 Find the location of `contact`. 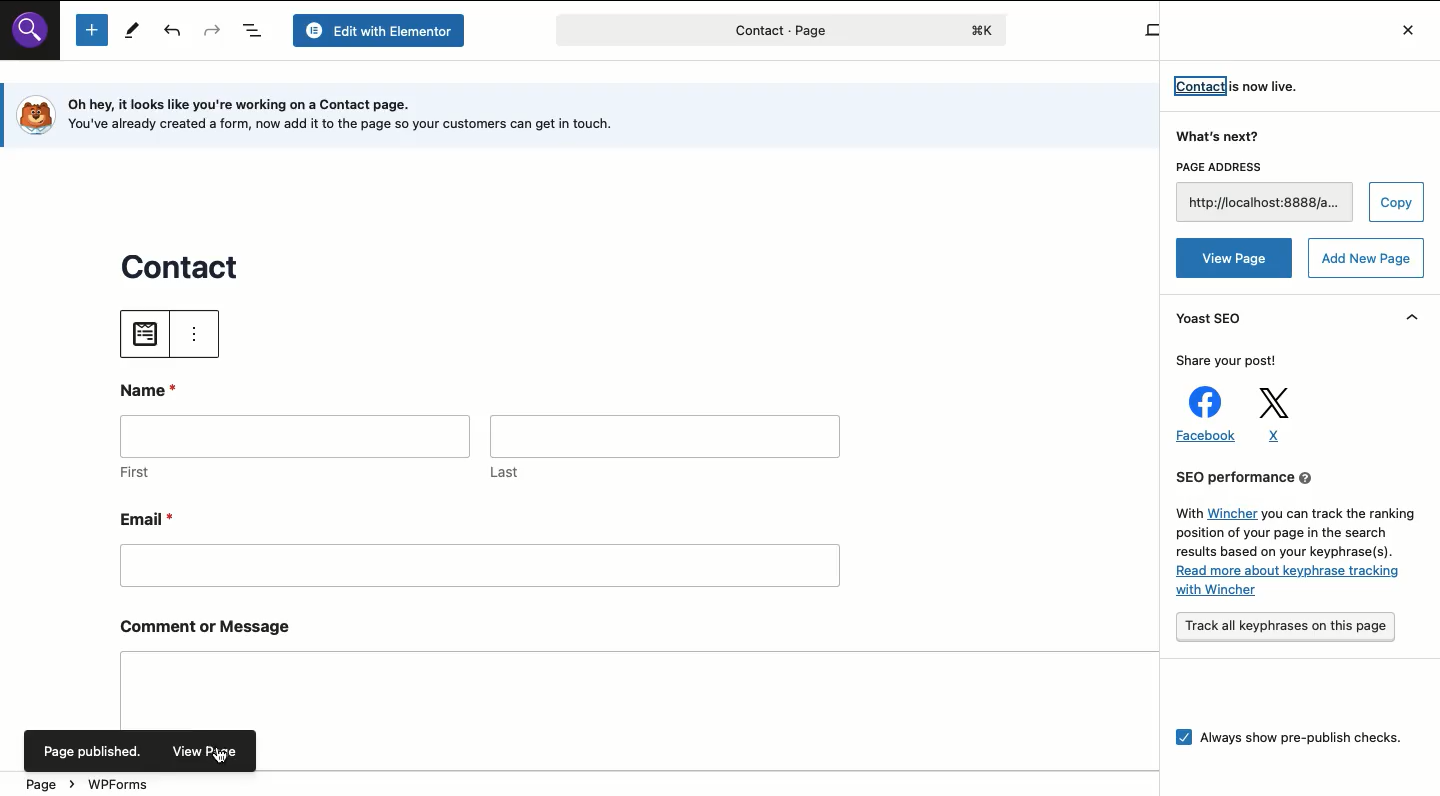

contact is located at coordinates (183, 263).